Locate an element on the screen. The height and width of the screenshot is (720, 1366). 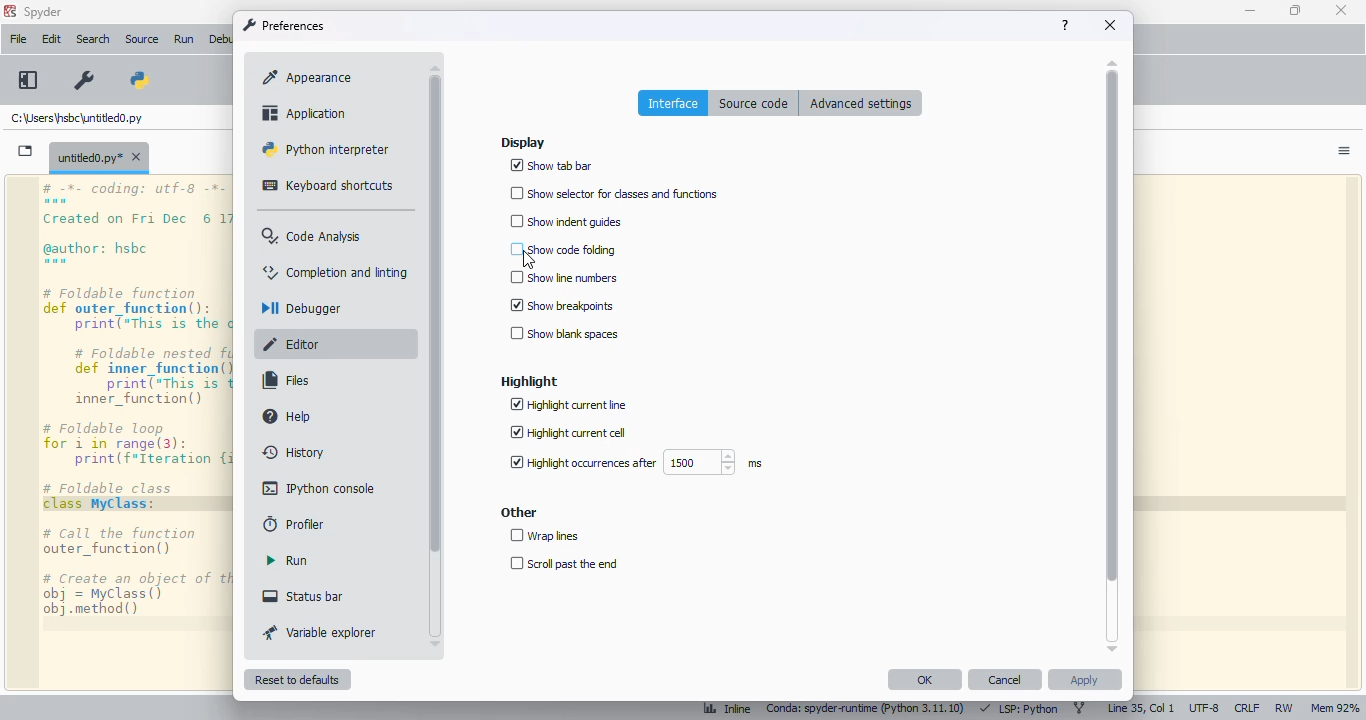
source is located at coordinates (142, 39).